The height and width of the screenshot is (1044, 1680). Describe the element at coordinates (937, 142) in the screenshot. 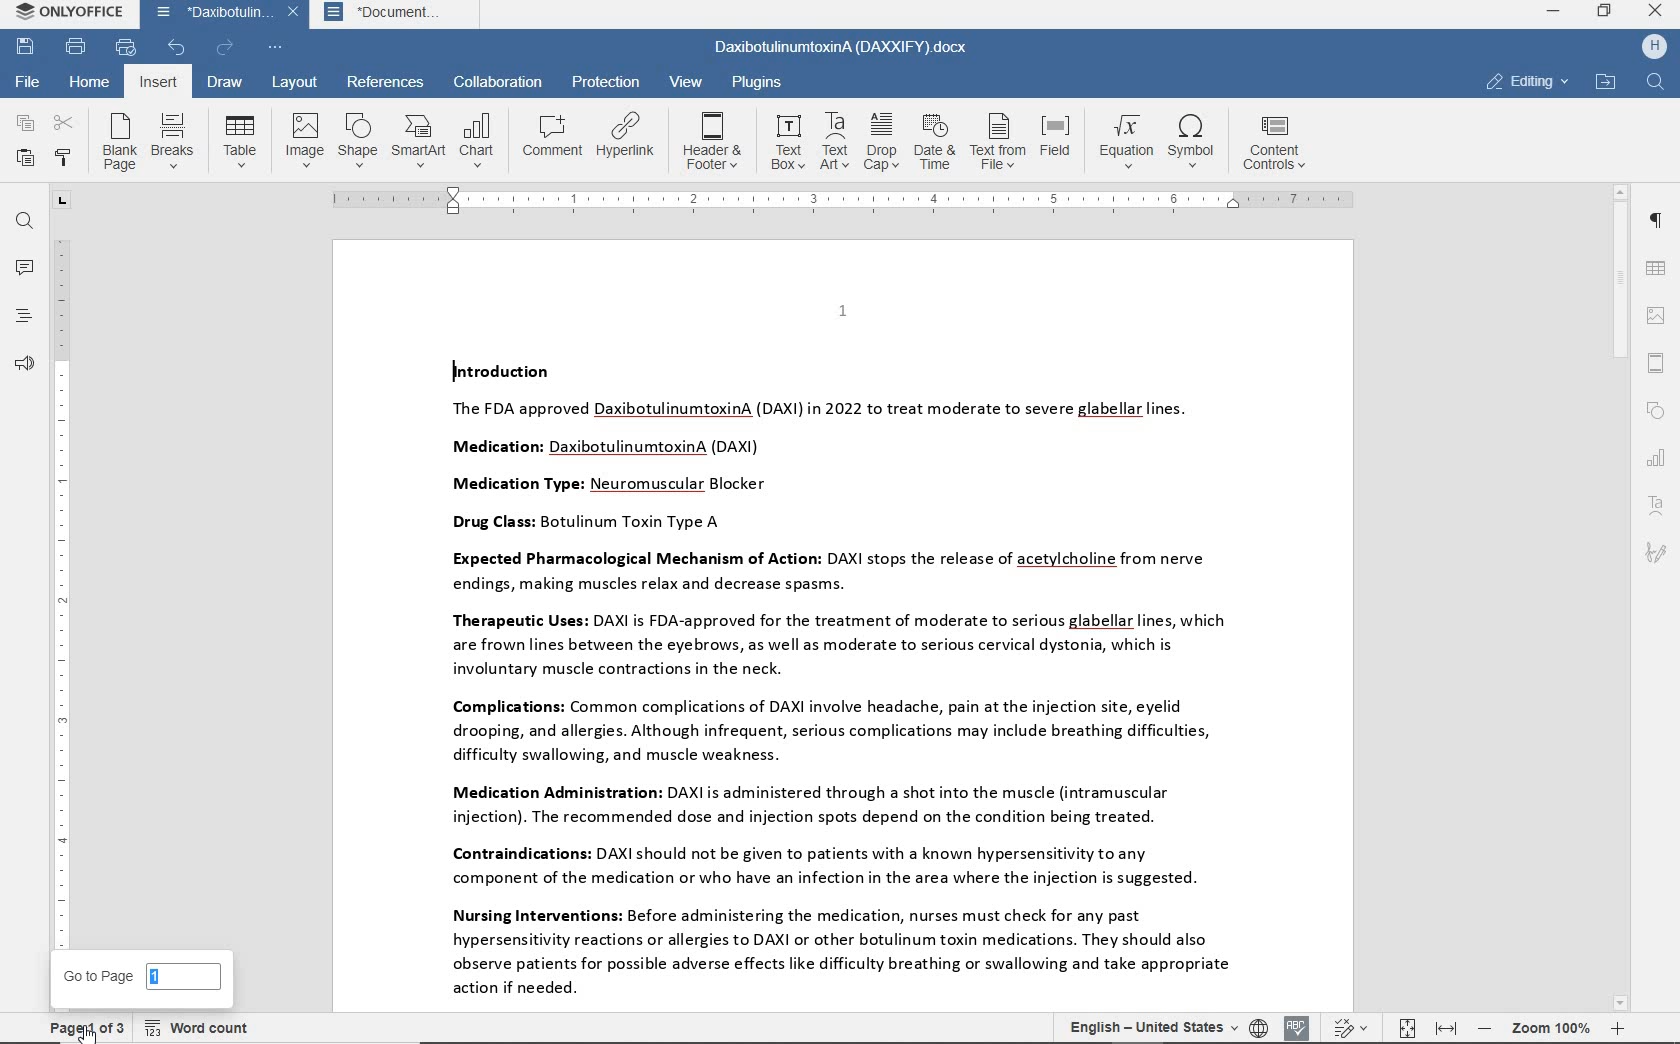

I see `date & time` at that location.